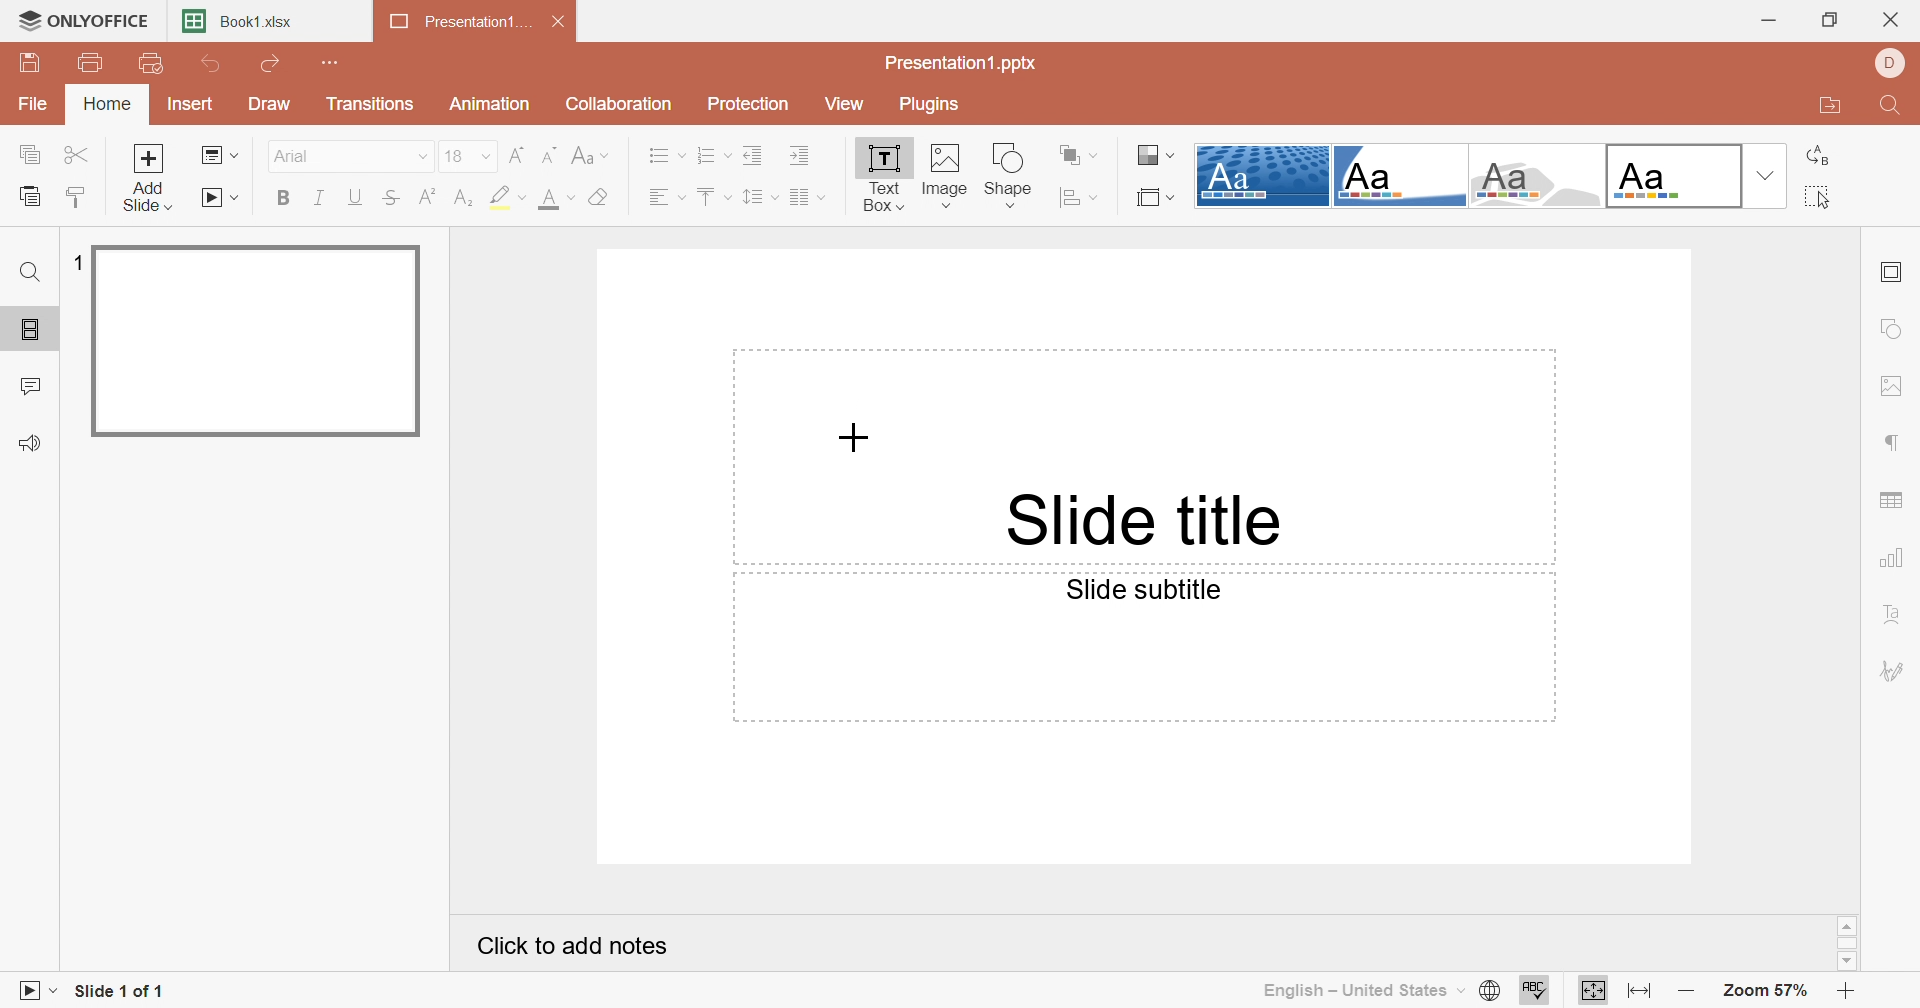  Describe the element at coordinates (31, 155) in the screenshot. I see `Copy` at that location.